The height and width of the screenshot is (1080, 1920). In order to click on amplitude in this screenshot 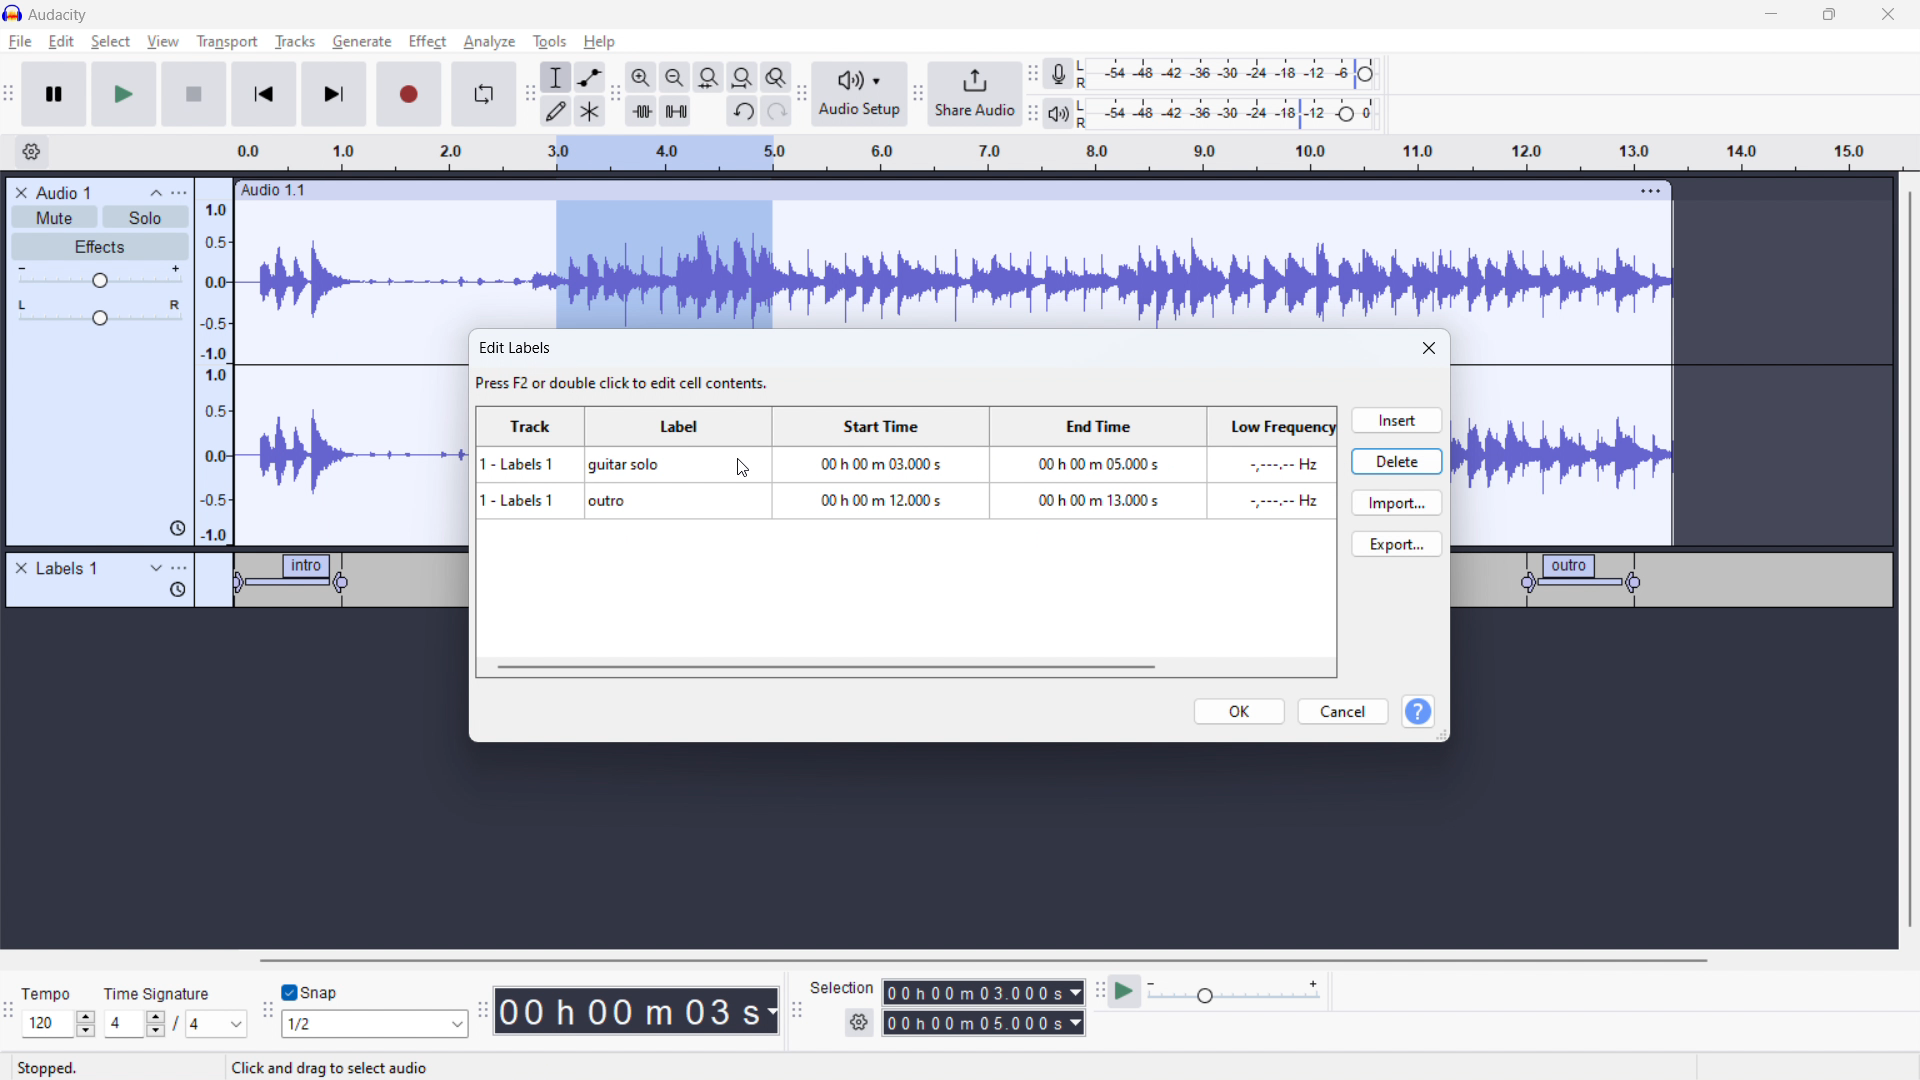, I will do `click(215, 361)`.